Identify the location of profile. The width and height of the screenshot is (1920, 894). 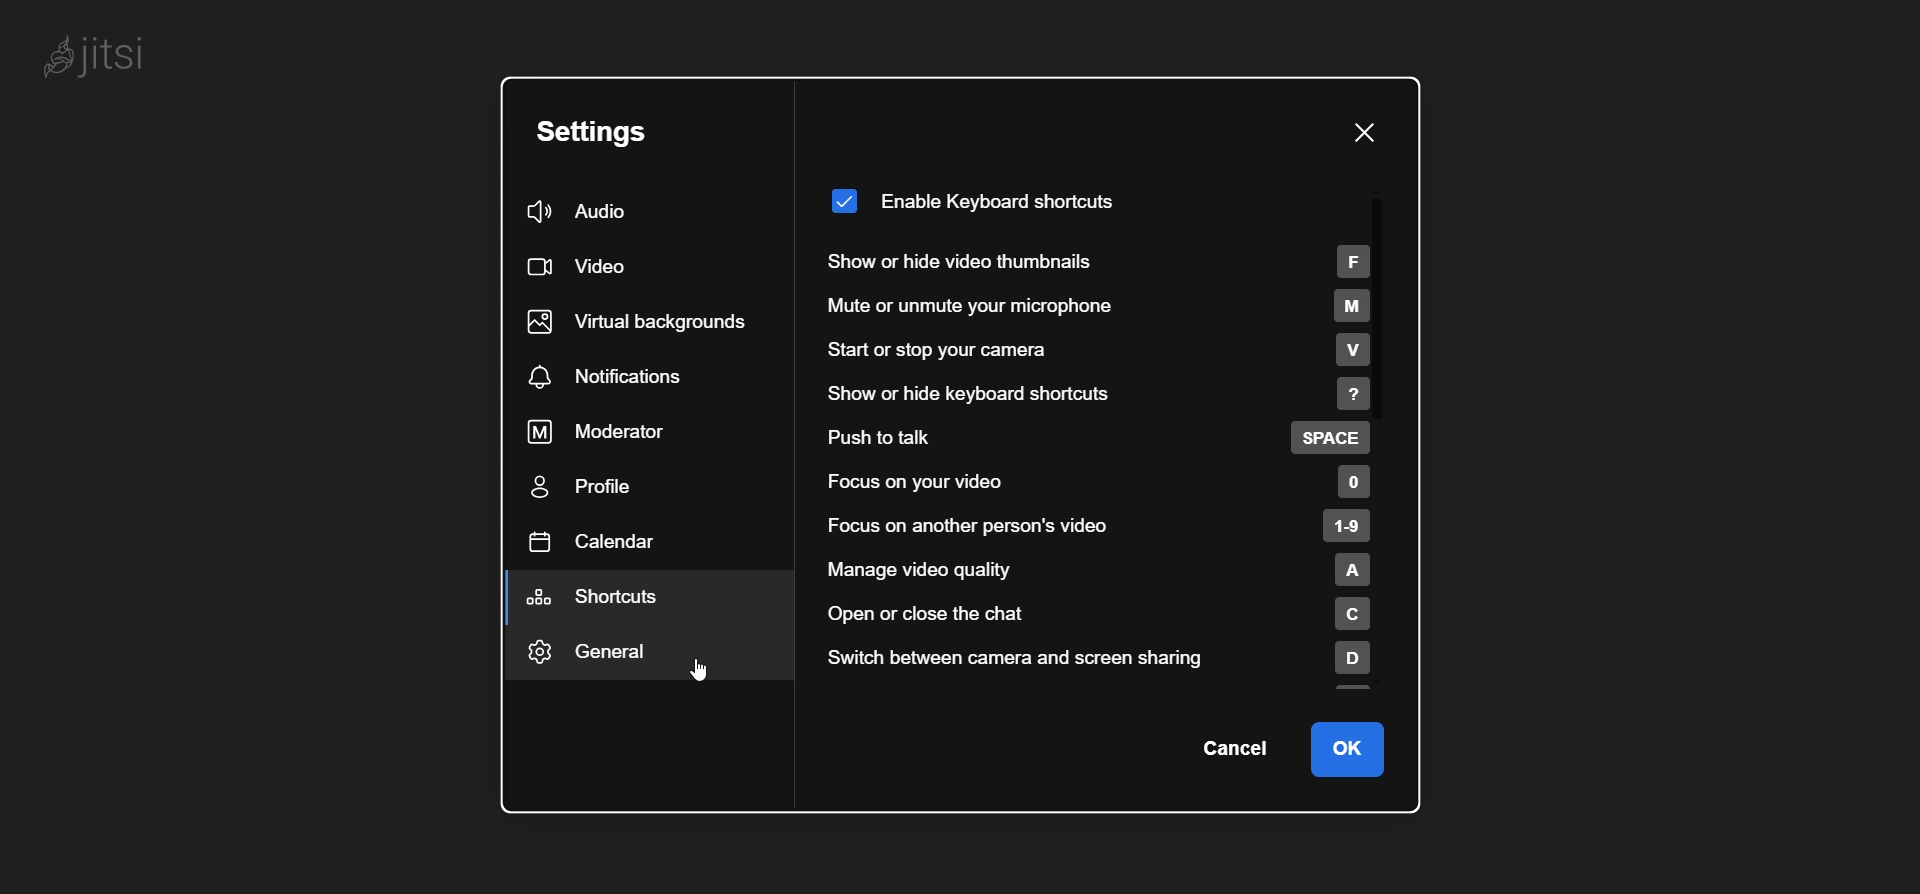
(588, 490).